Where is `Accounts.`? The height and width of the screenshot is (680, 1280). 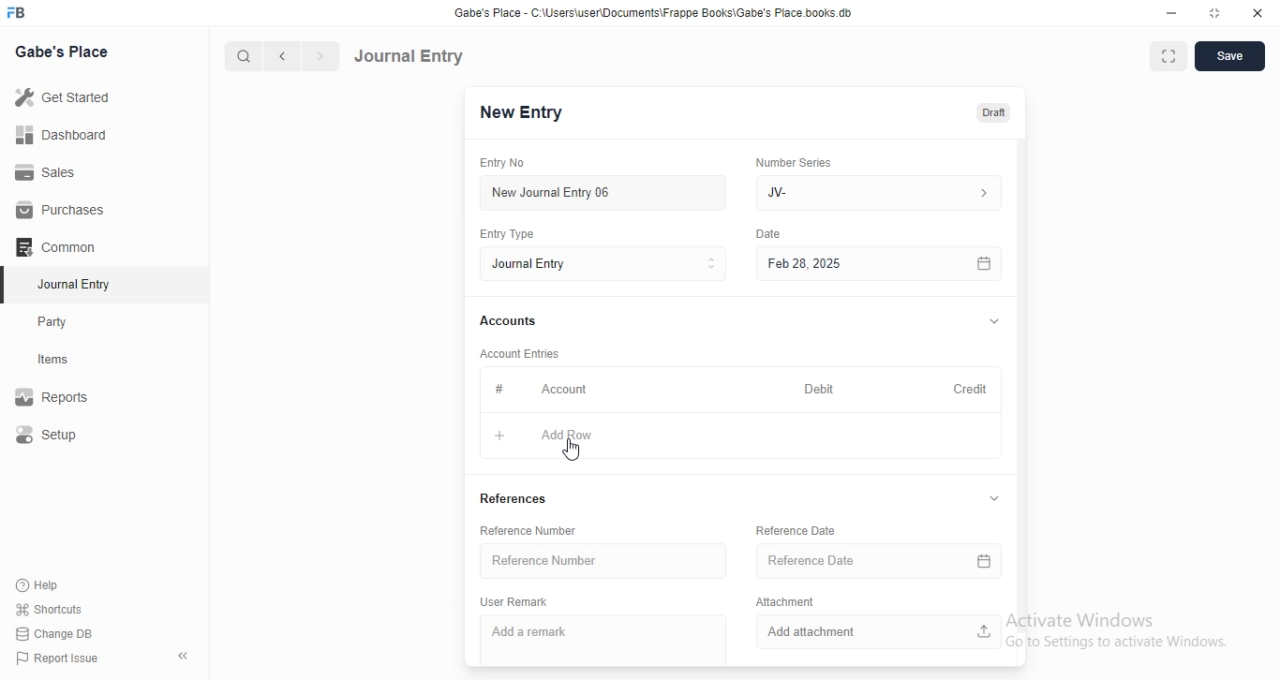
Accounts. is located at coordinates (518, 322).